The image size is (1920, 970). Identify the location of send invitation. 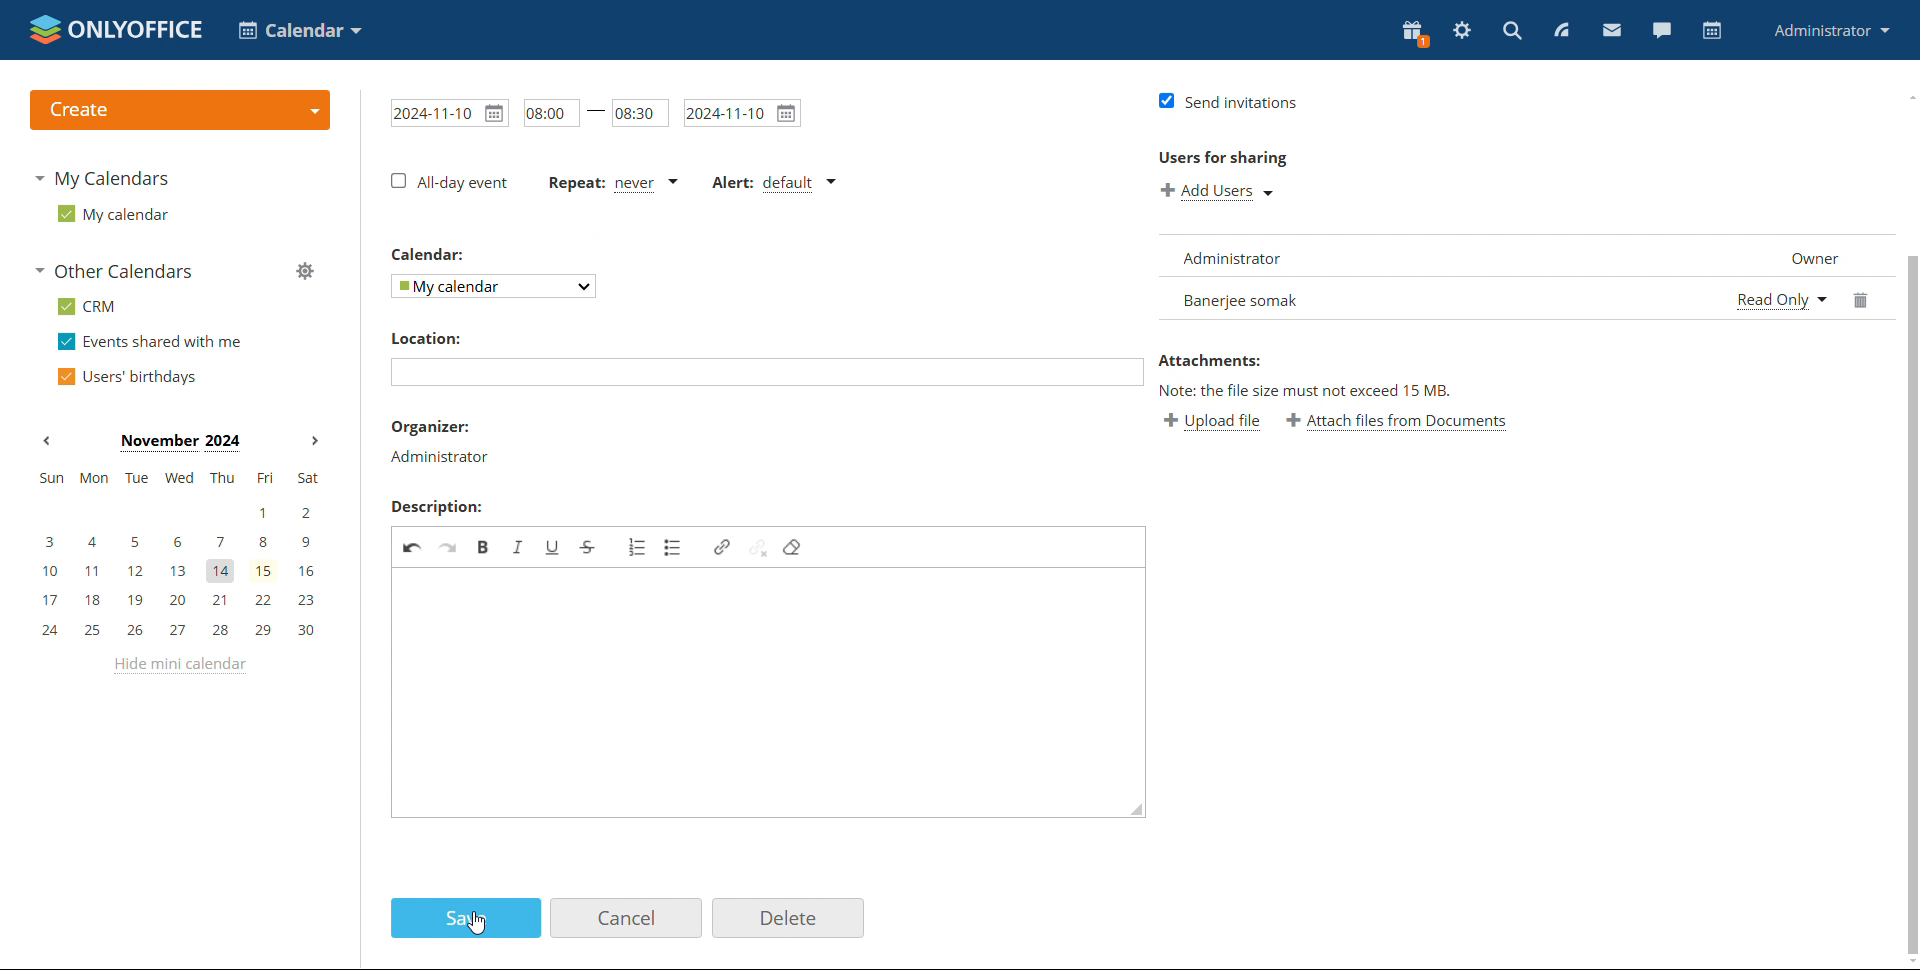
(1232, 97).